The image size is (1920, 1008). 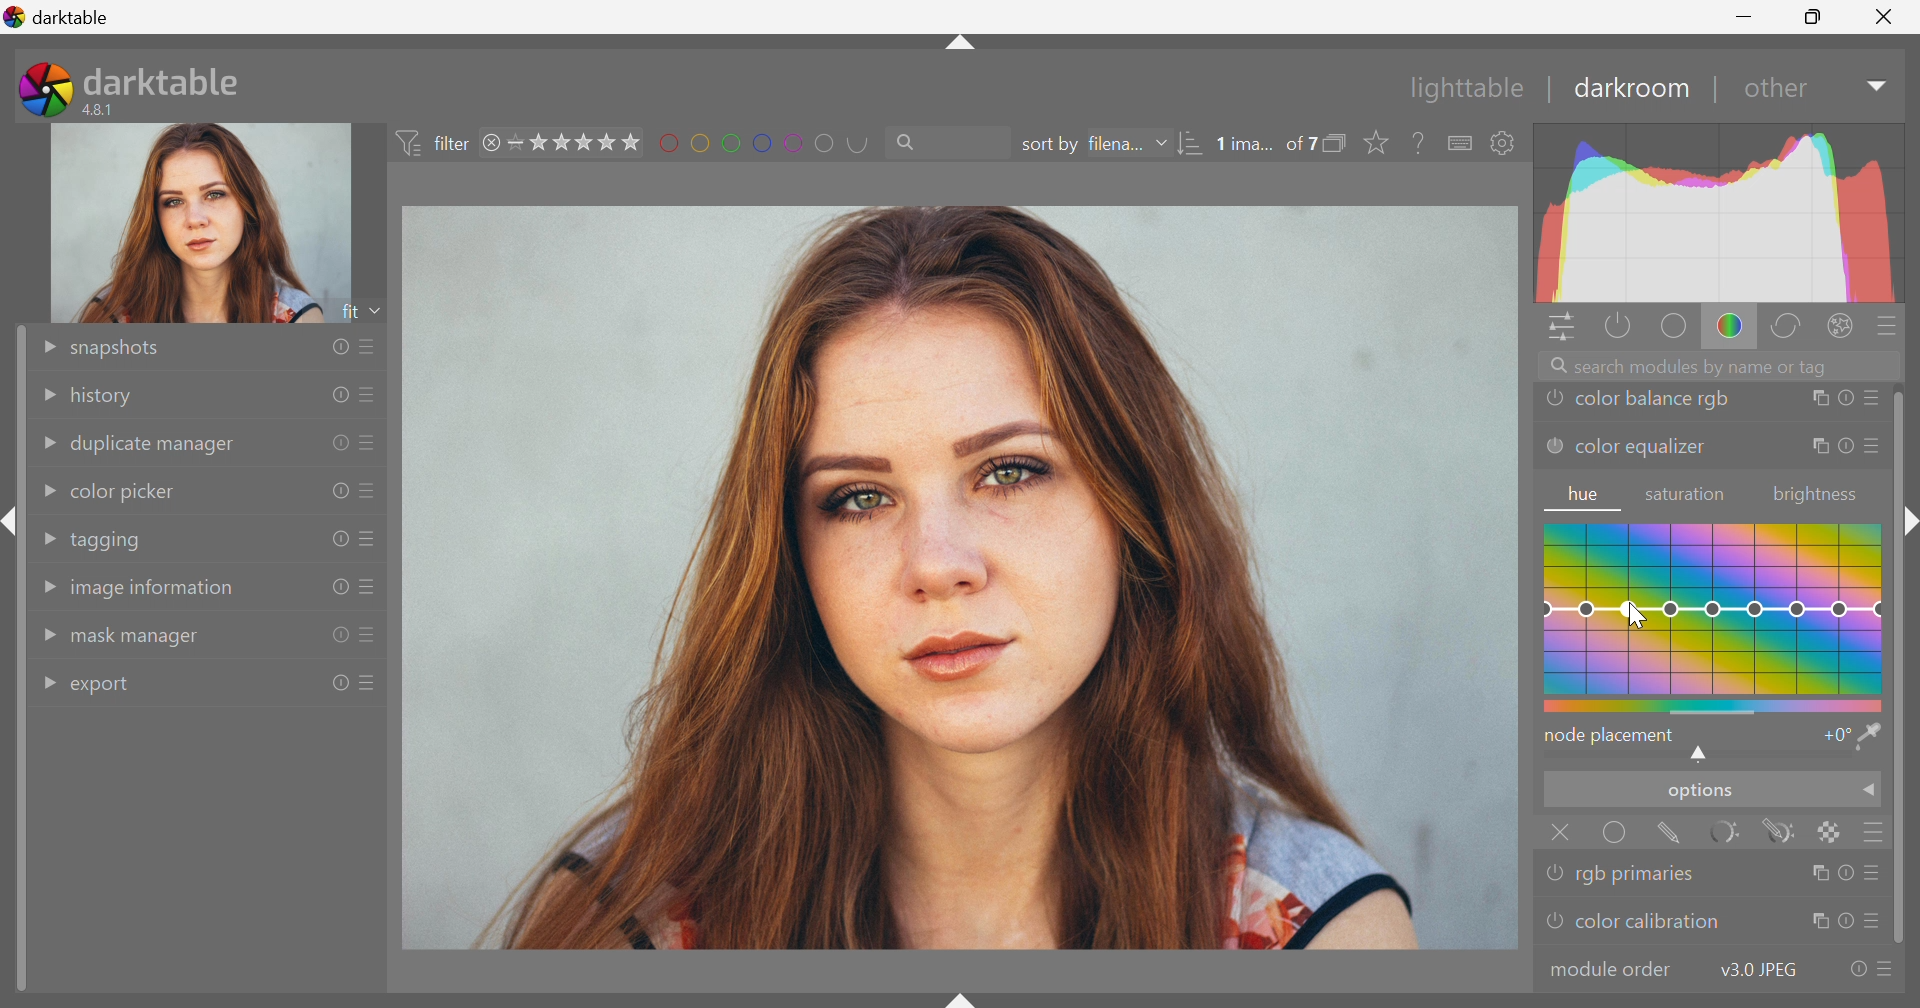 What do you see at coordinates (15, 17) in the screenshot?
I see `logo` at bounding box center [15, 17].